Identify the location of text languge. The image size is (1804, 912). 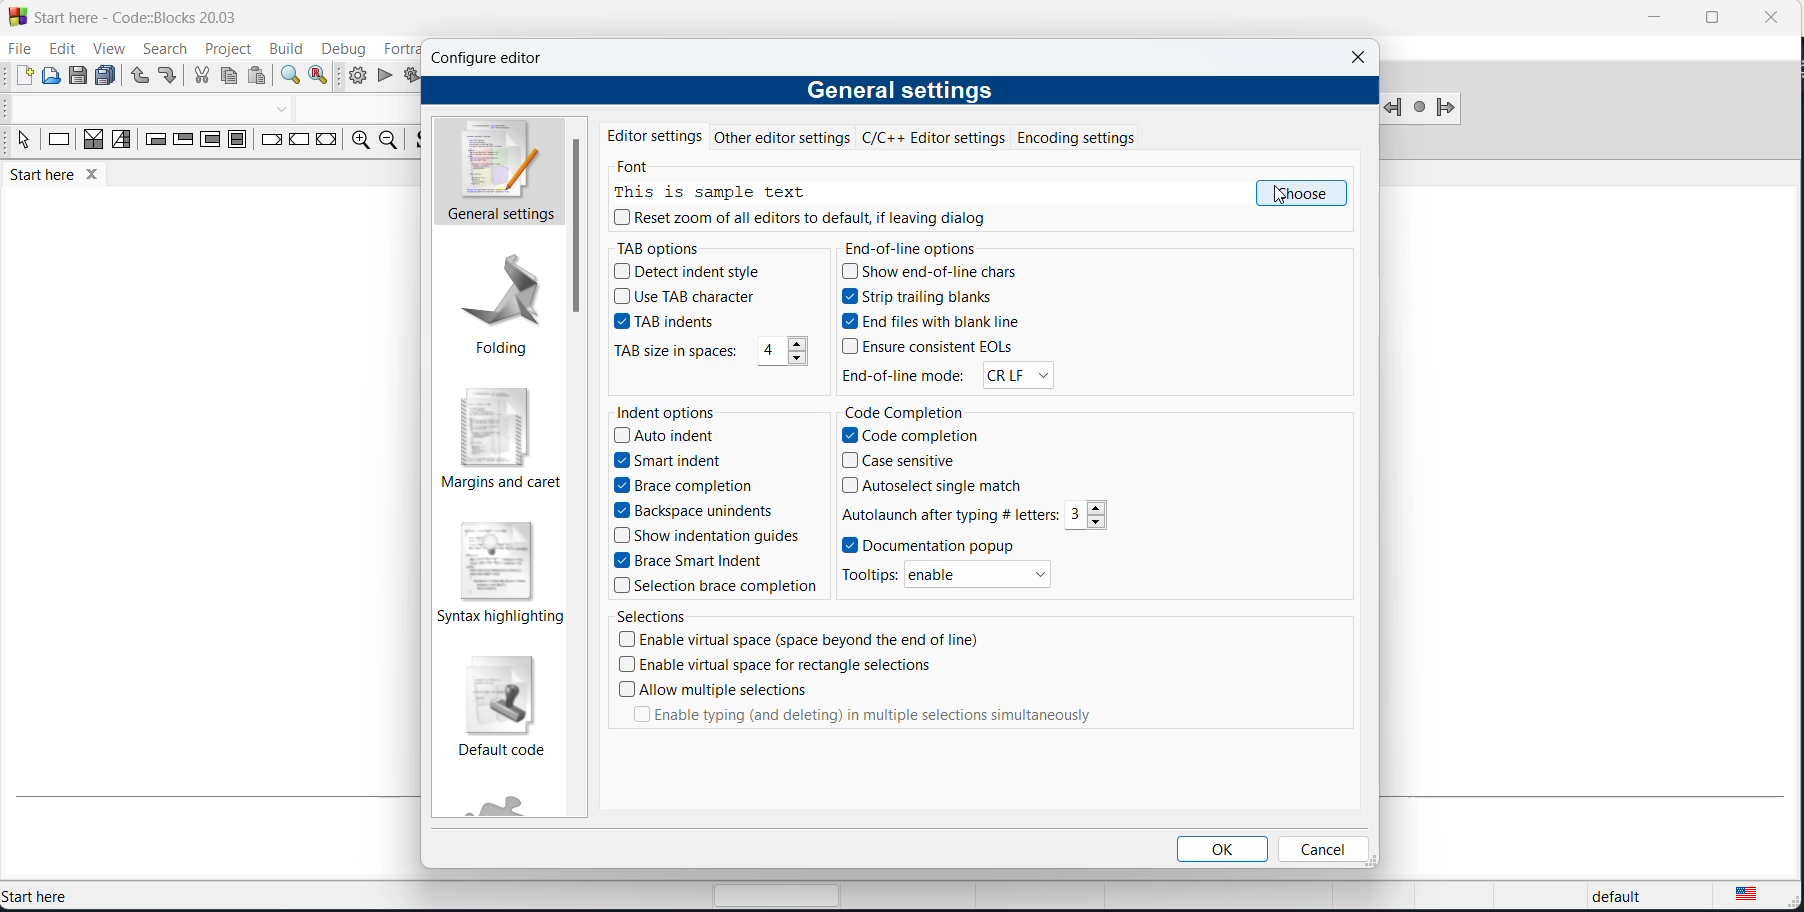
(1760, 898).